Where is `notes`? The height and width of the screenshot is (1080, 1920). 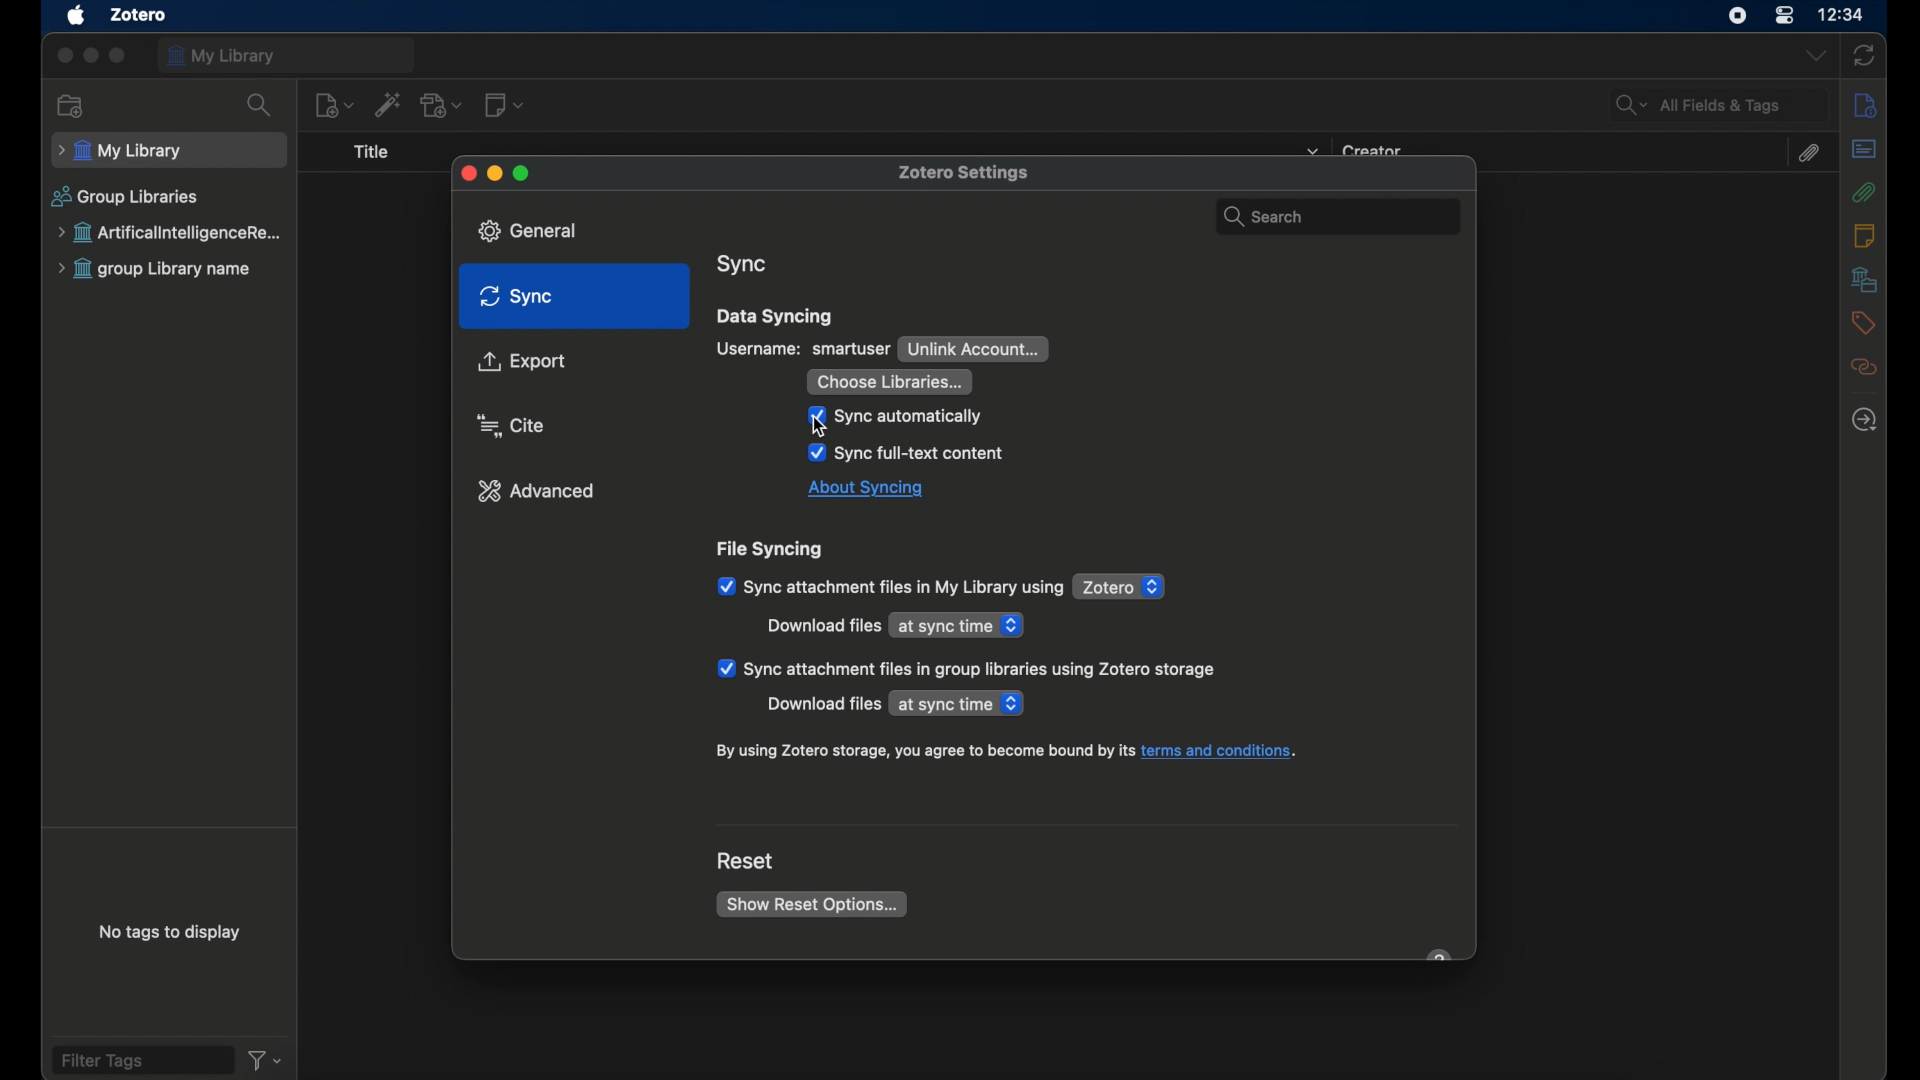 notes is located at coordinates (1866, 236).